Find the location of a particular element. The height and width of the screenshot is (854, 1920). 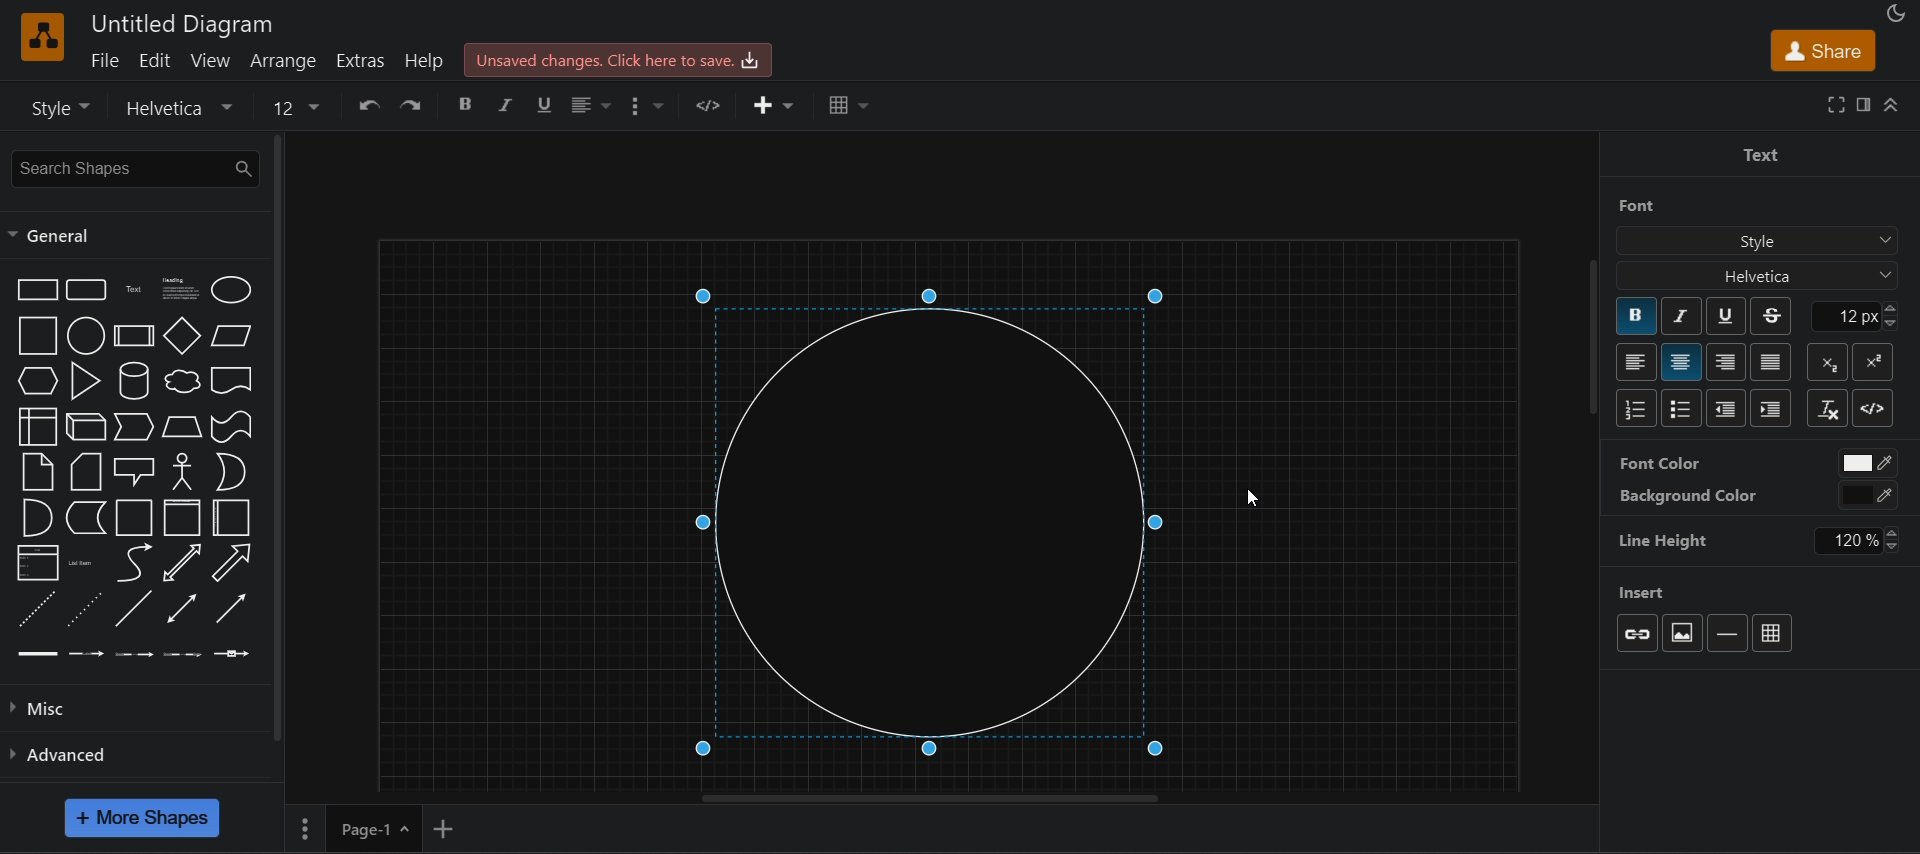

extras is located at coordinates (361, 62).